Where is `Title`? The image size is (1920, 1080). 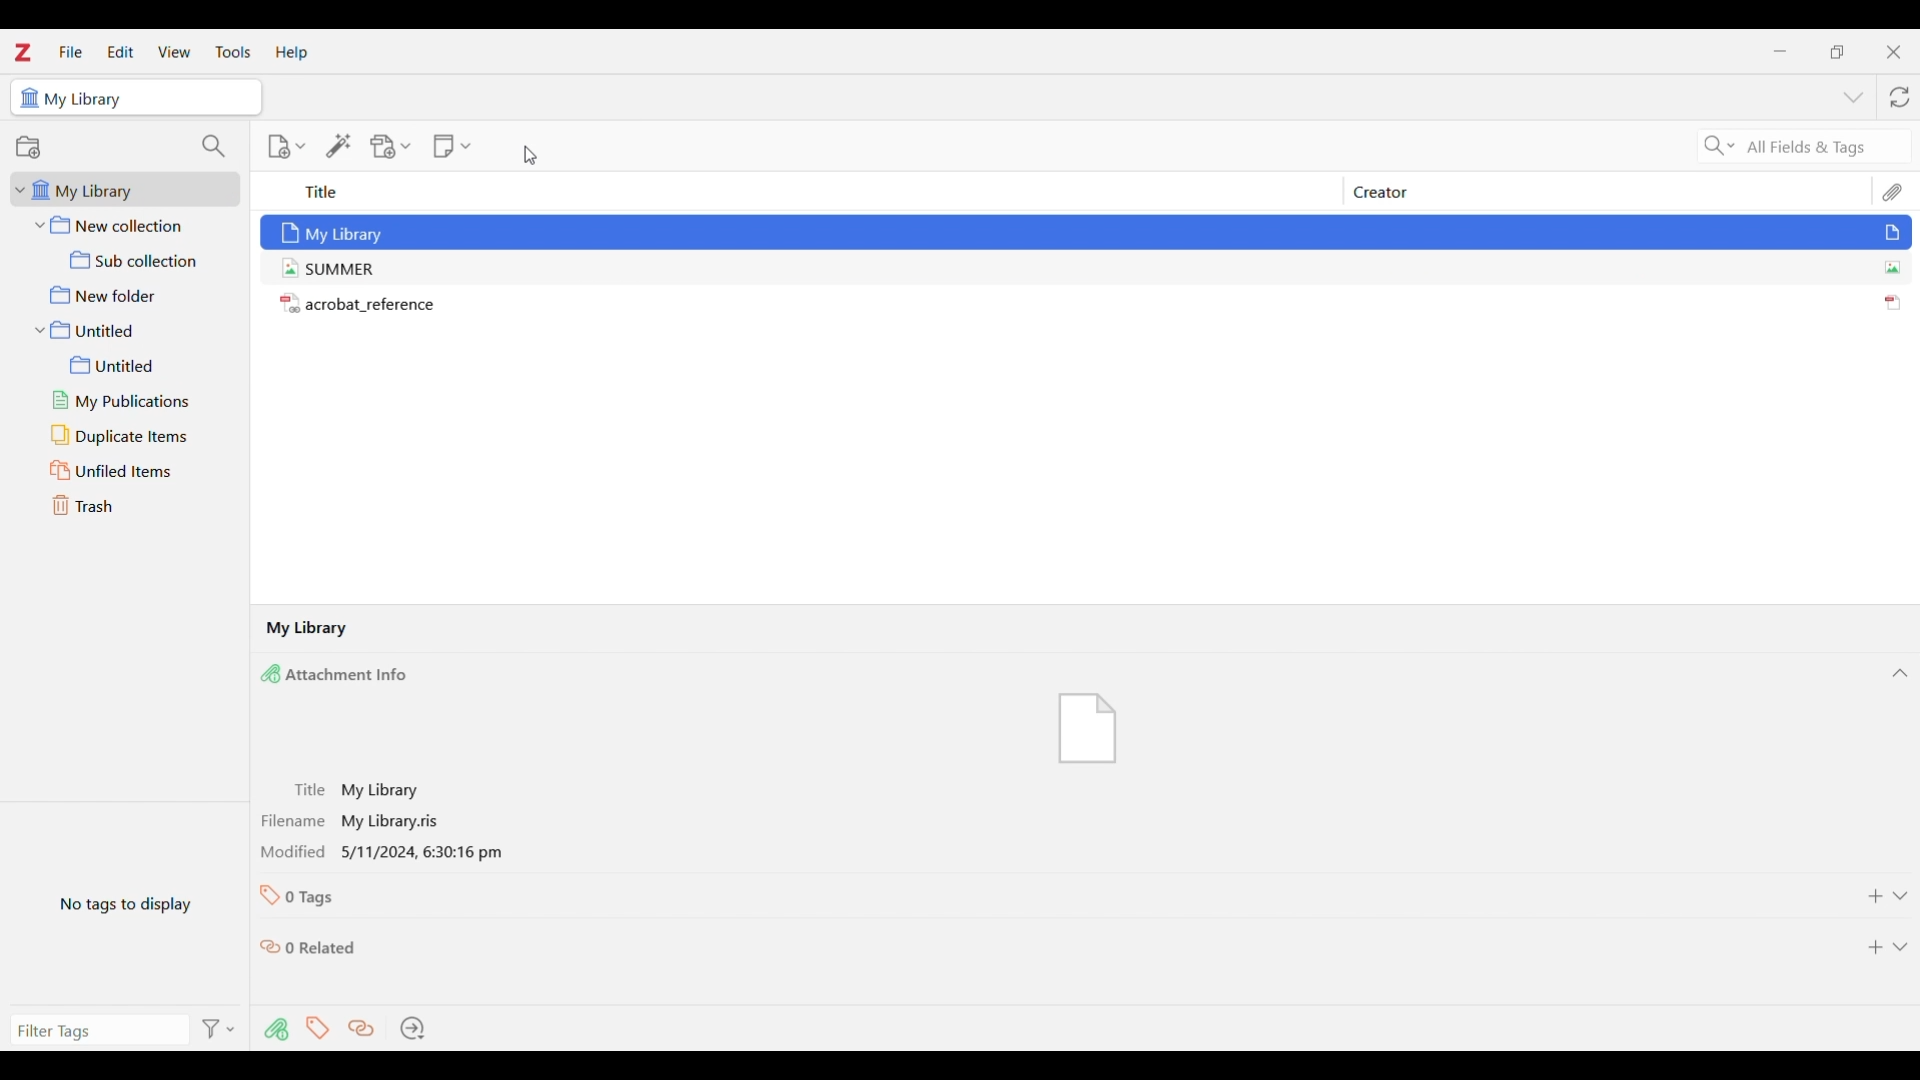
Title is located at coordinates (526, 193).